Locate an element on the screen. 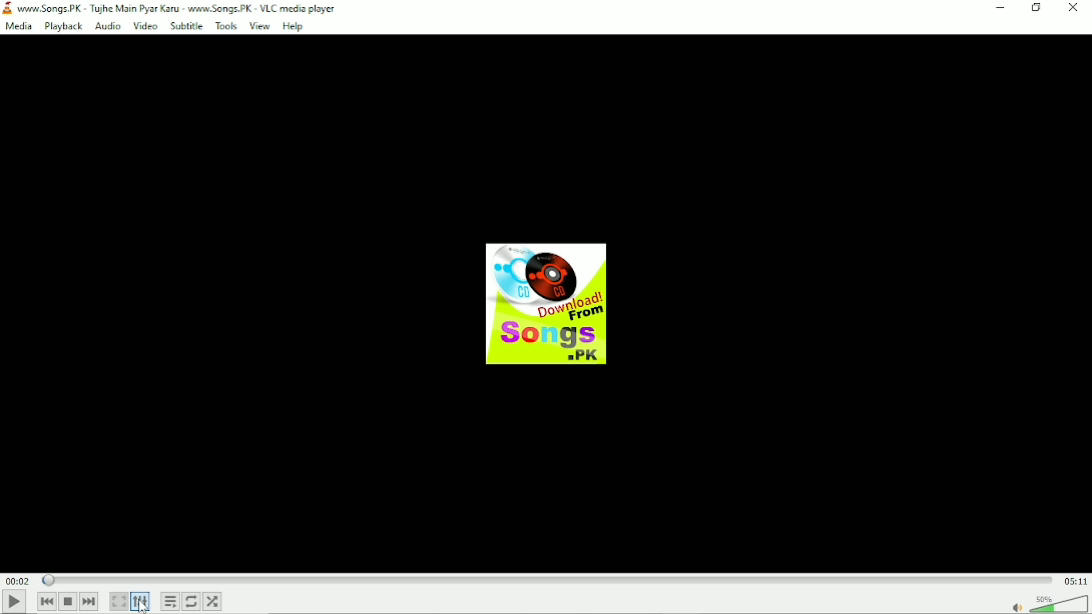  www.Songs.PK - Tujhe Main Pyar Karu - www.Songs.PK - VLC media player is located at coordinates (174, 8).